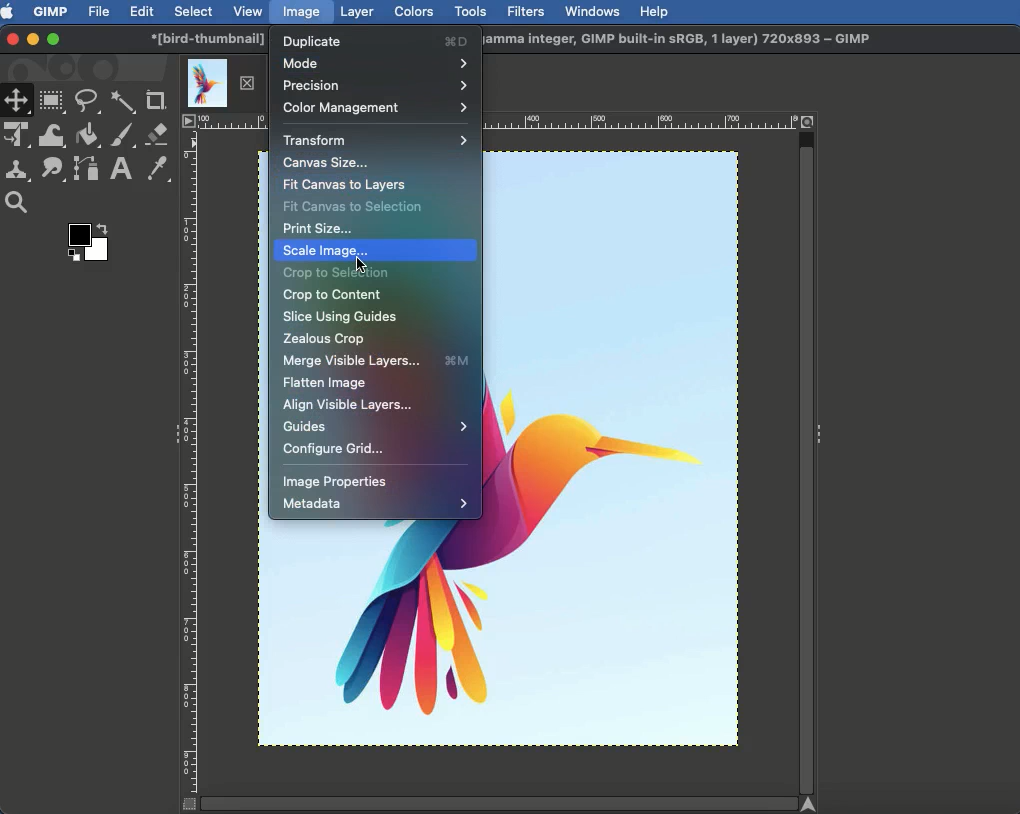 The image size is (1020, 814). I want to click on Tab, so click(219, 78).